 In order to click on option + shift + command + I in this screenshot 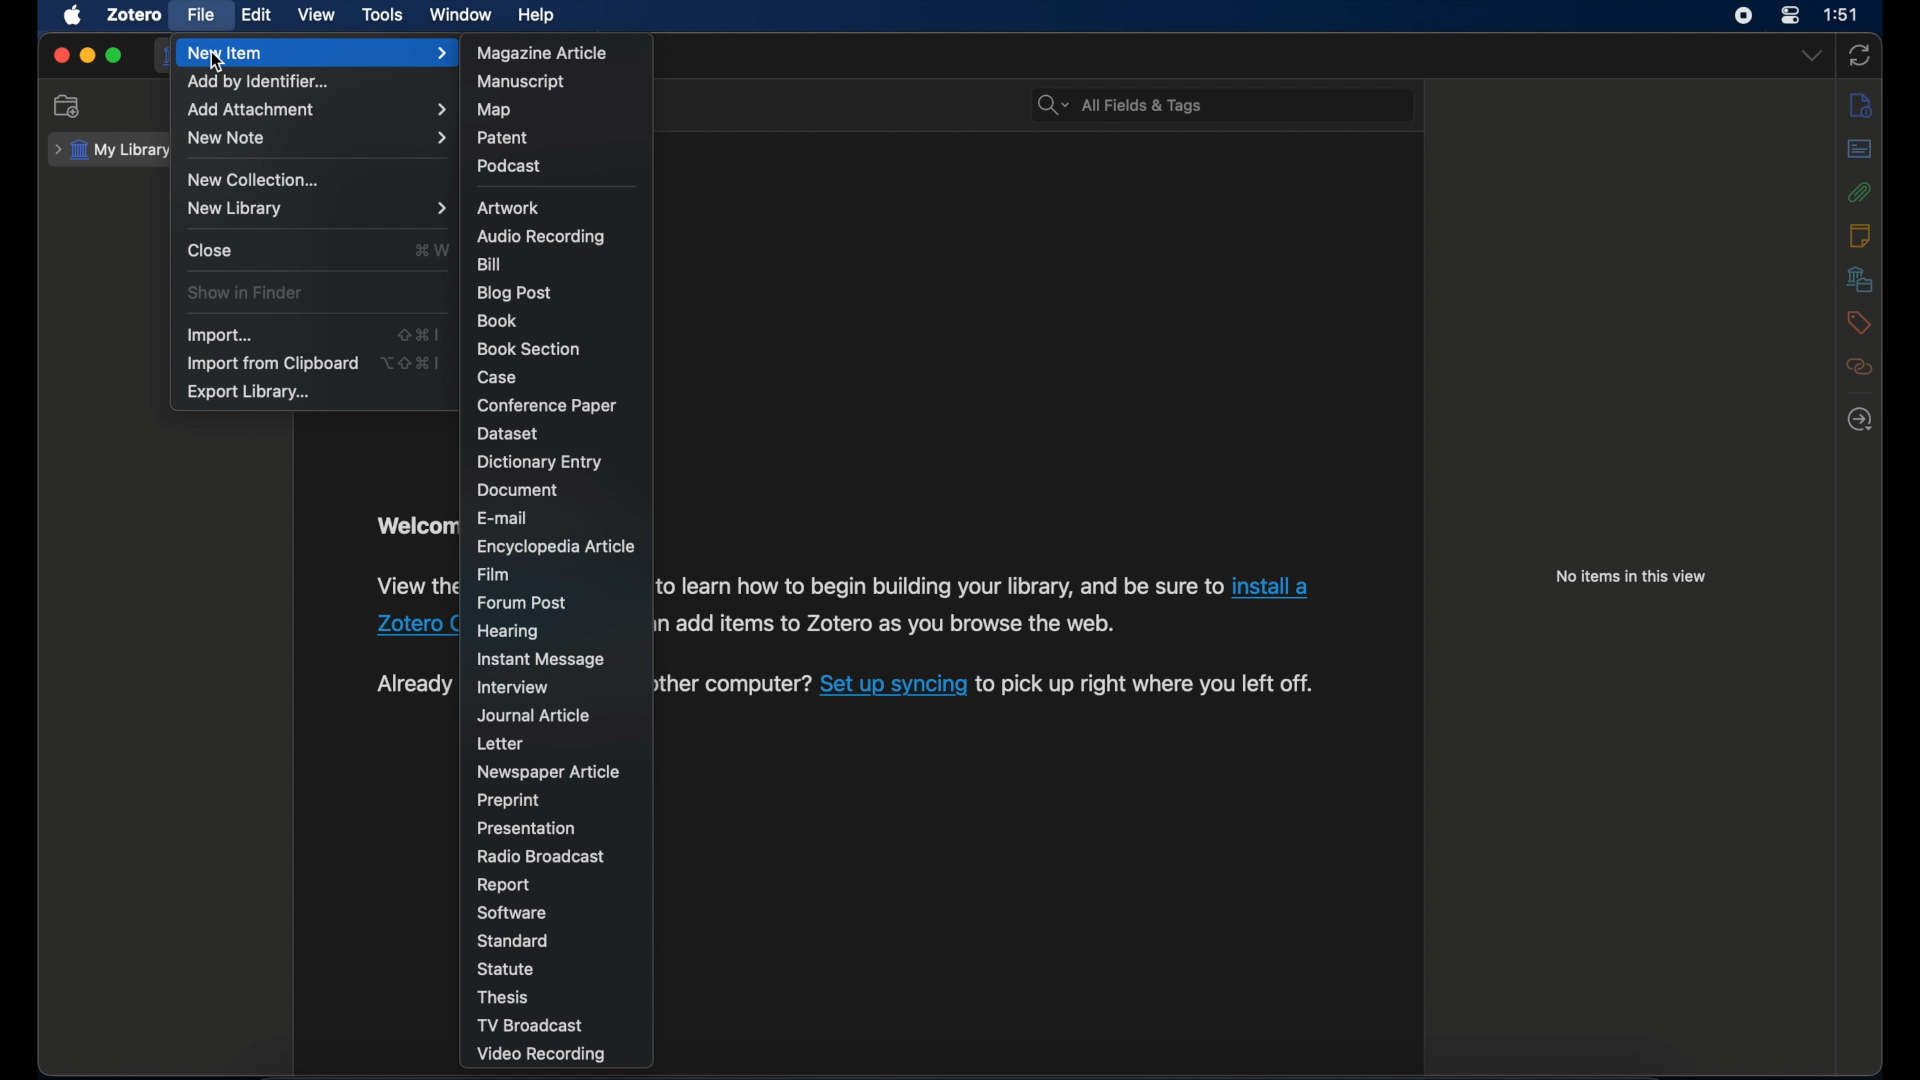, I will do `click(410, 363)`.